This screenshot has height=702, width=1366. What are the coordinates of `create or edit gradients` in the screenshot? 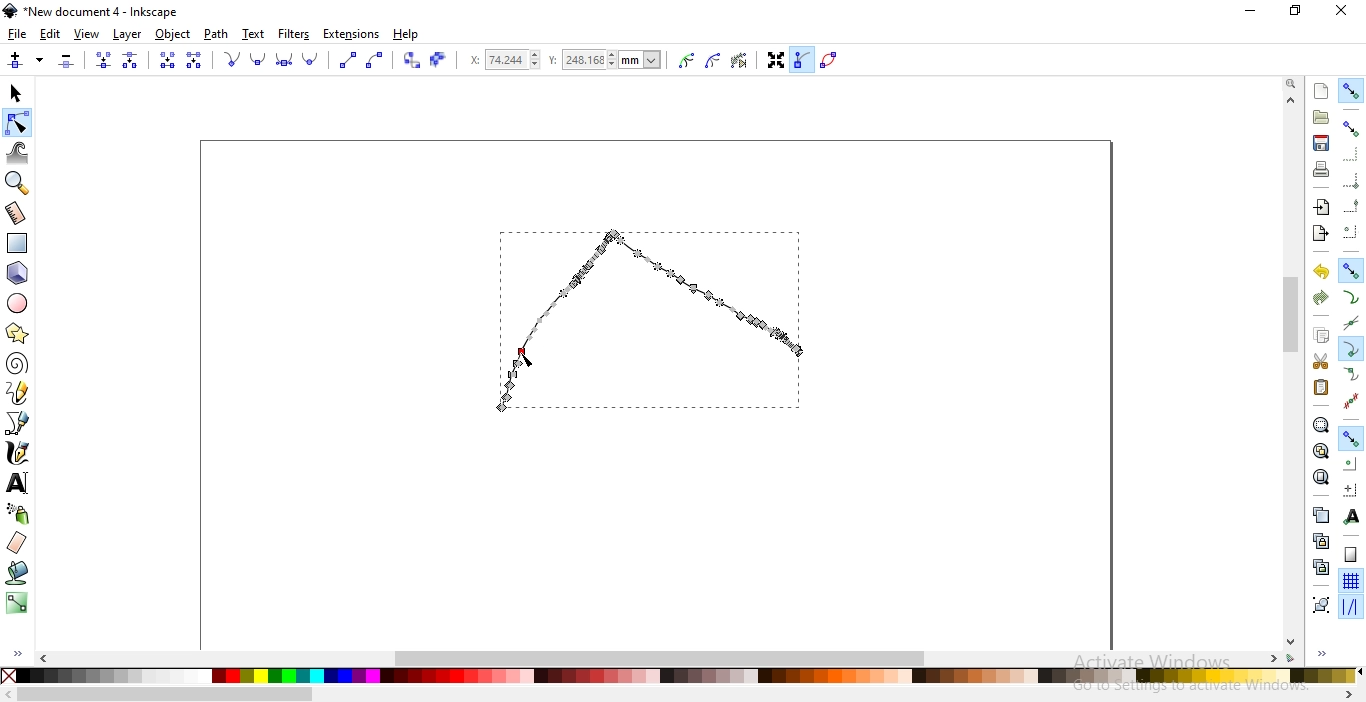 It's located at (16, 603).